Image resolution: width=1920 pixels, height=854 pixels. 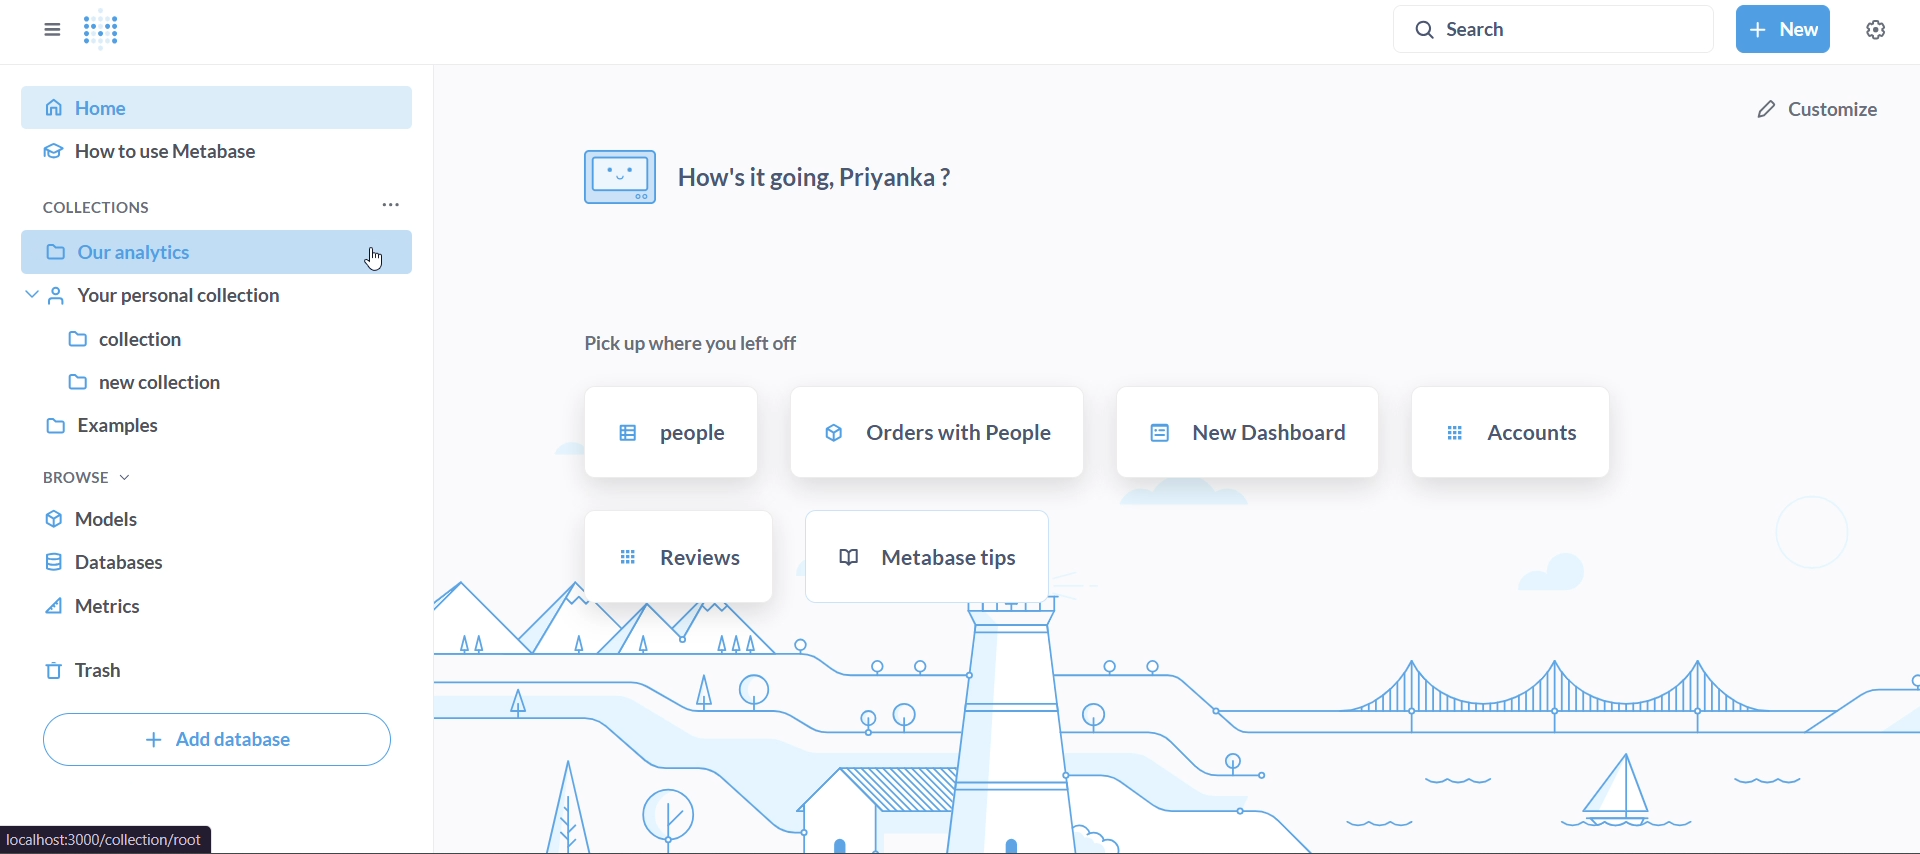 What do you see at coordinates (200, 562) in the screenshot?
I see `database` at bounding box center [200, 562].